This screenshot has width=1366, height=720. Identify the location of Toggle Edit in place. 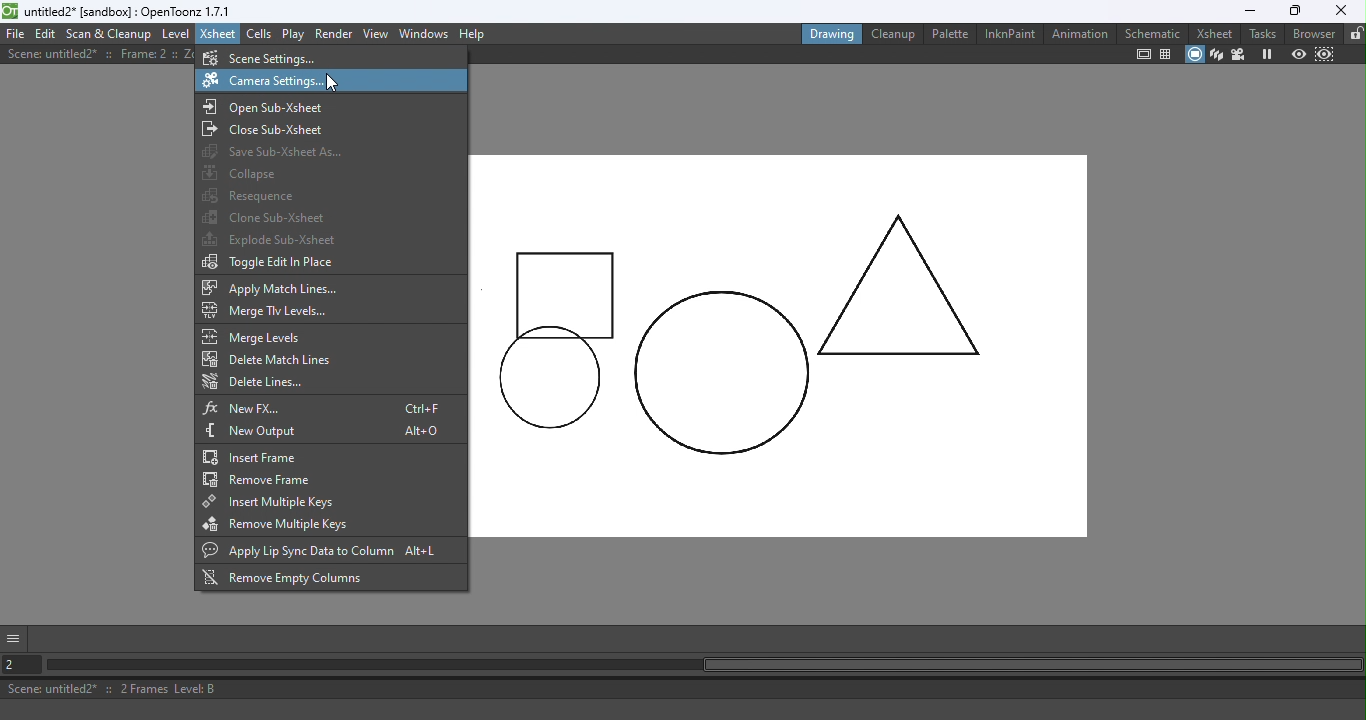
(269, 263).